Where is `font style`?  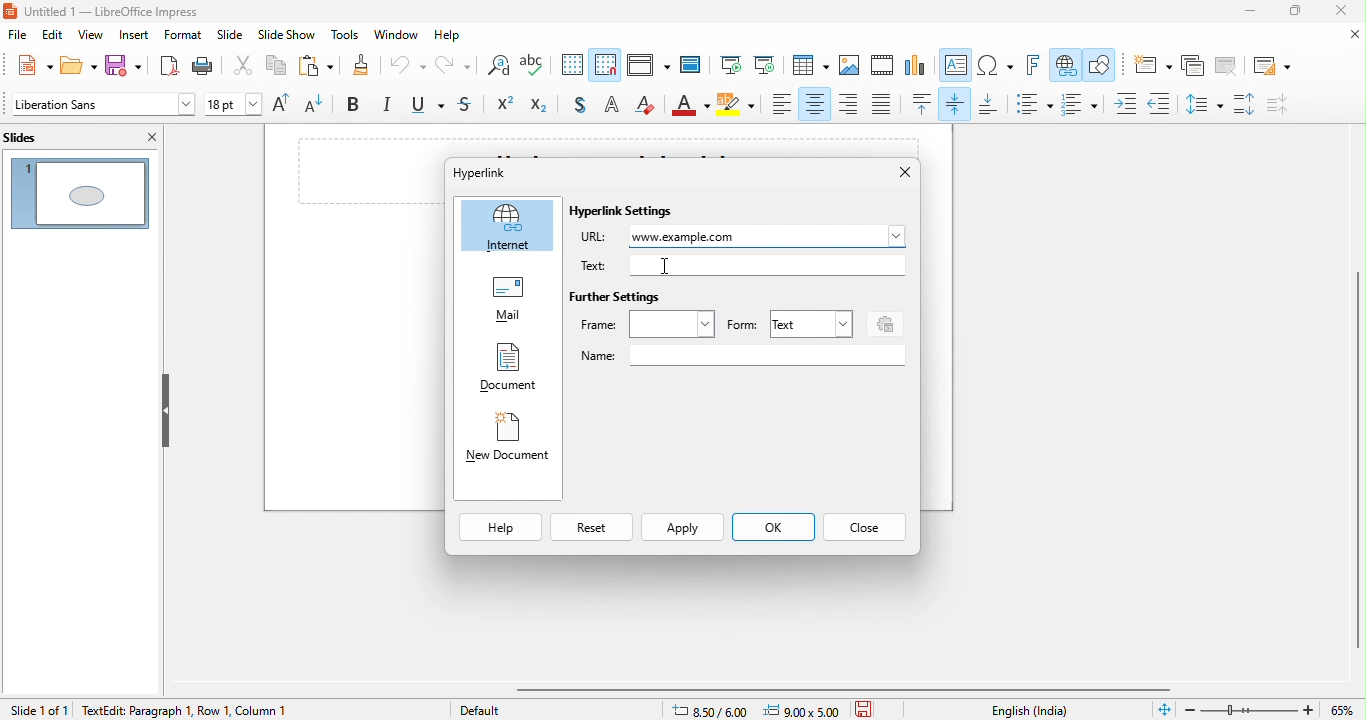
font style is located at coordinates (101, 106).